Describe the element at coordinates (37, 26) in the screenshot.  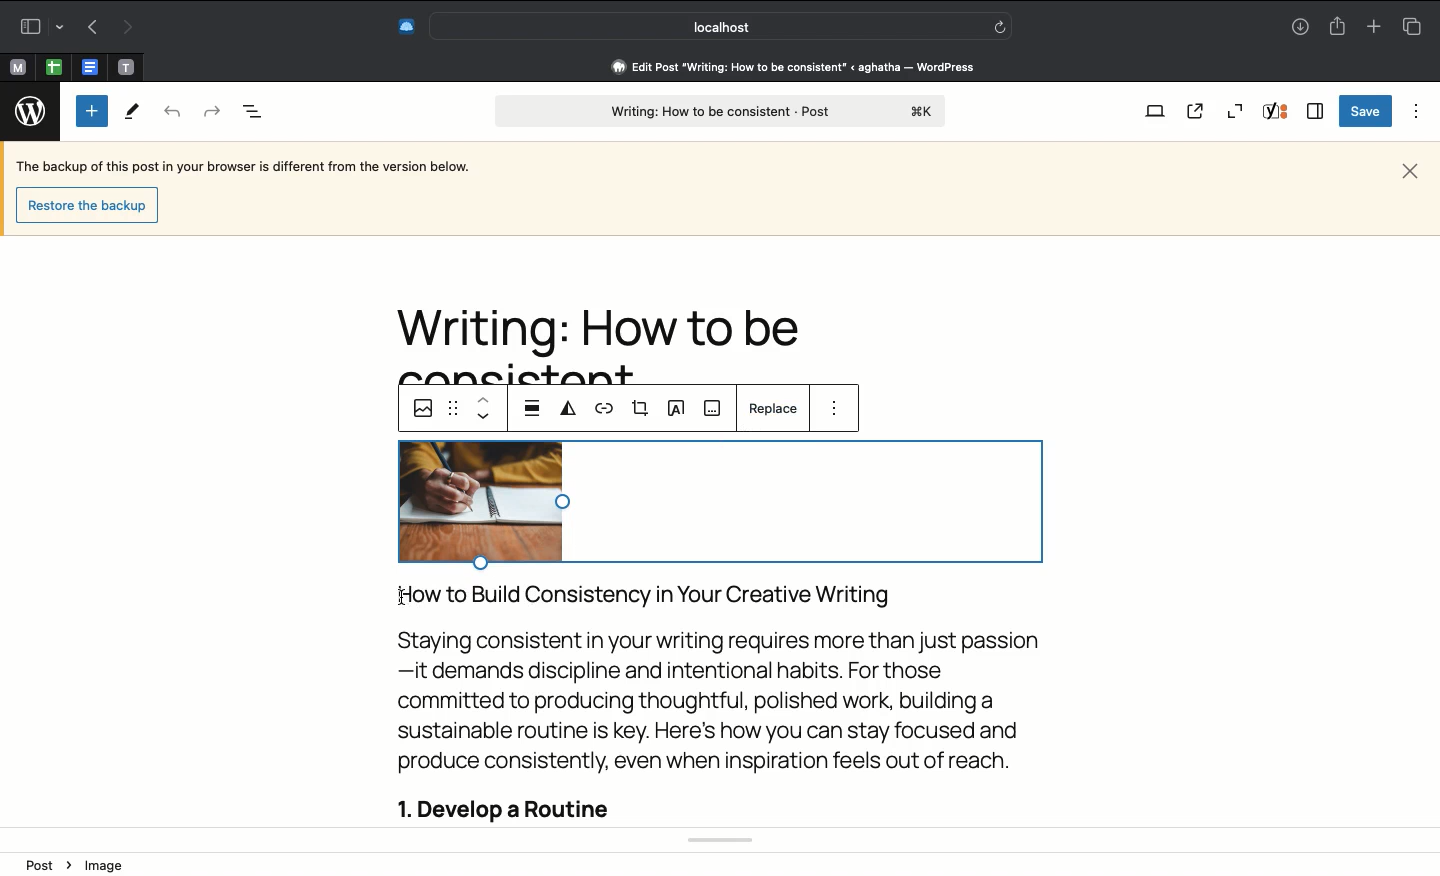
I see `Sidebar` at that location.